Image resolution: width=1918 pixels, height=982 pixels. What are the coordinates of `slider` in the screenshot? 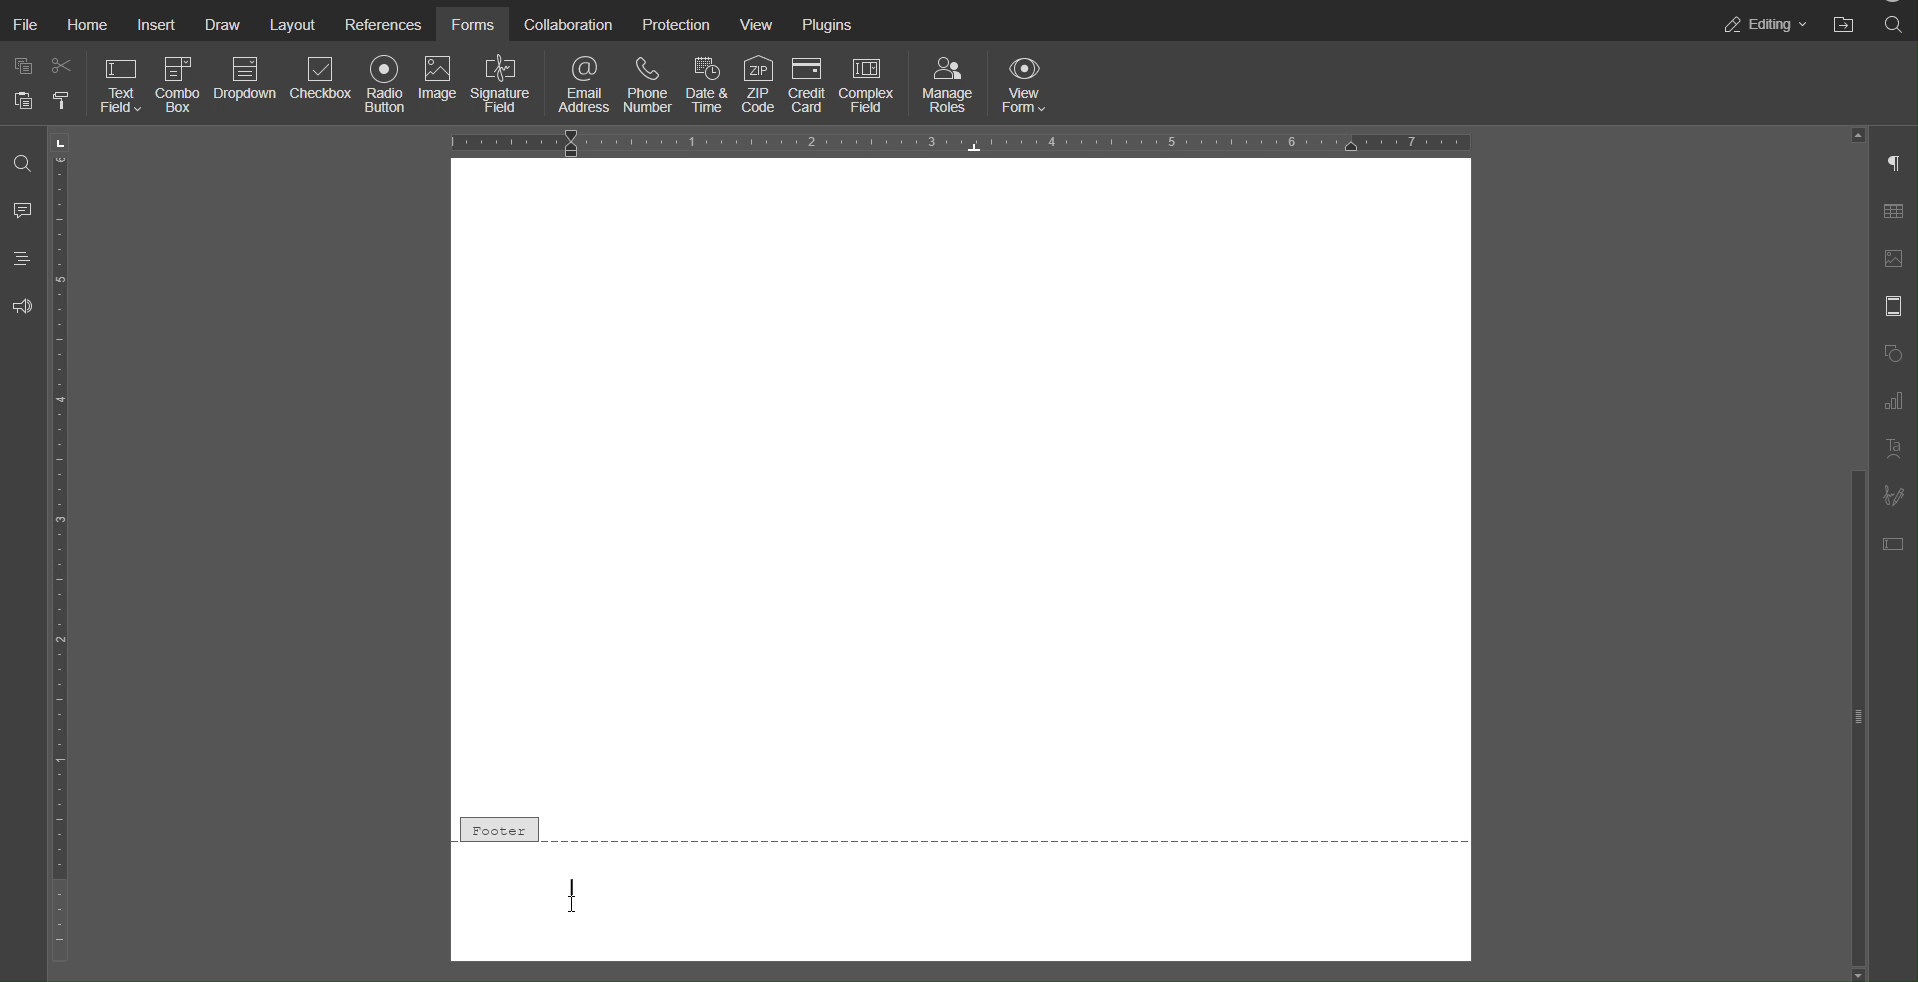 It's located at (1850, 665).